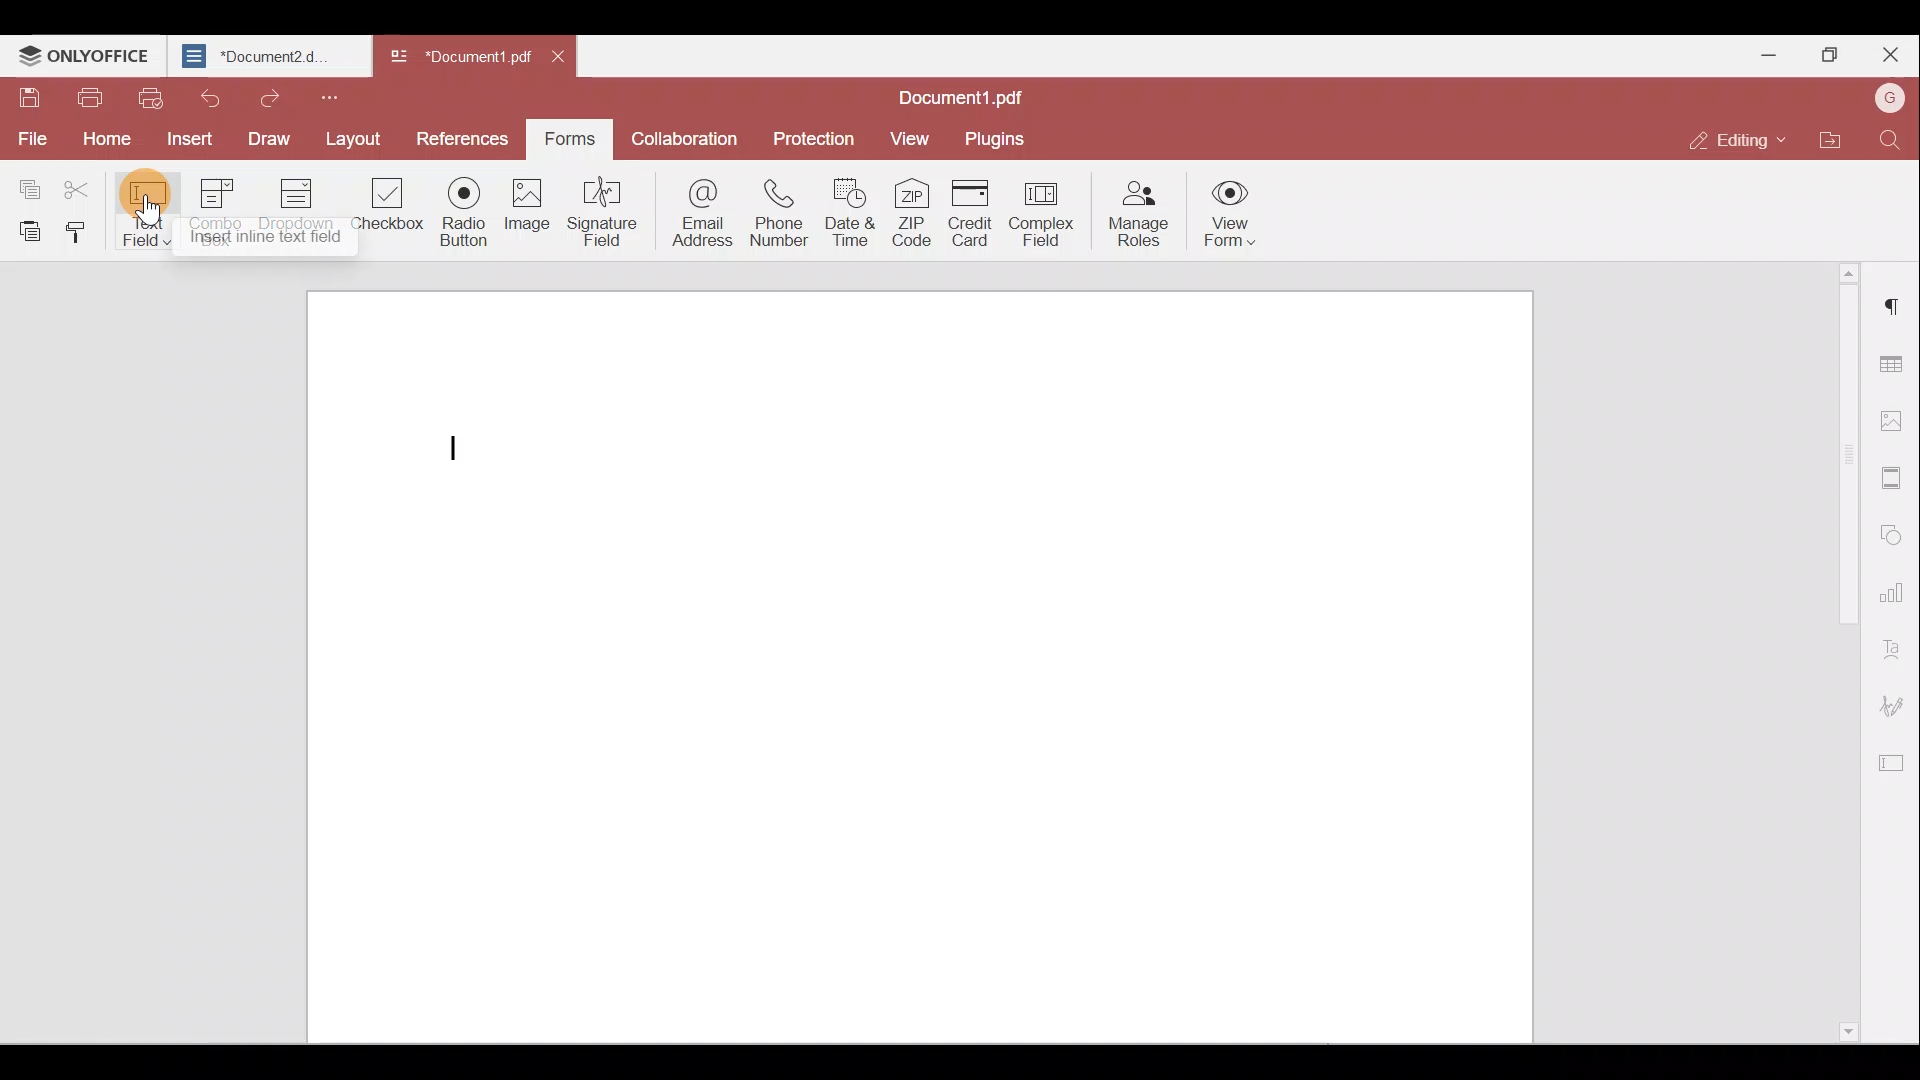 The width and height of the screenshot is (1920, 1080). What do you see at coordinates (694, 214) in the screenshot?
I see `Email address` at bounding box center [694, 214].